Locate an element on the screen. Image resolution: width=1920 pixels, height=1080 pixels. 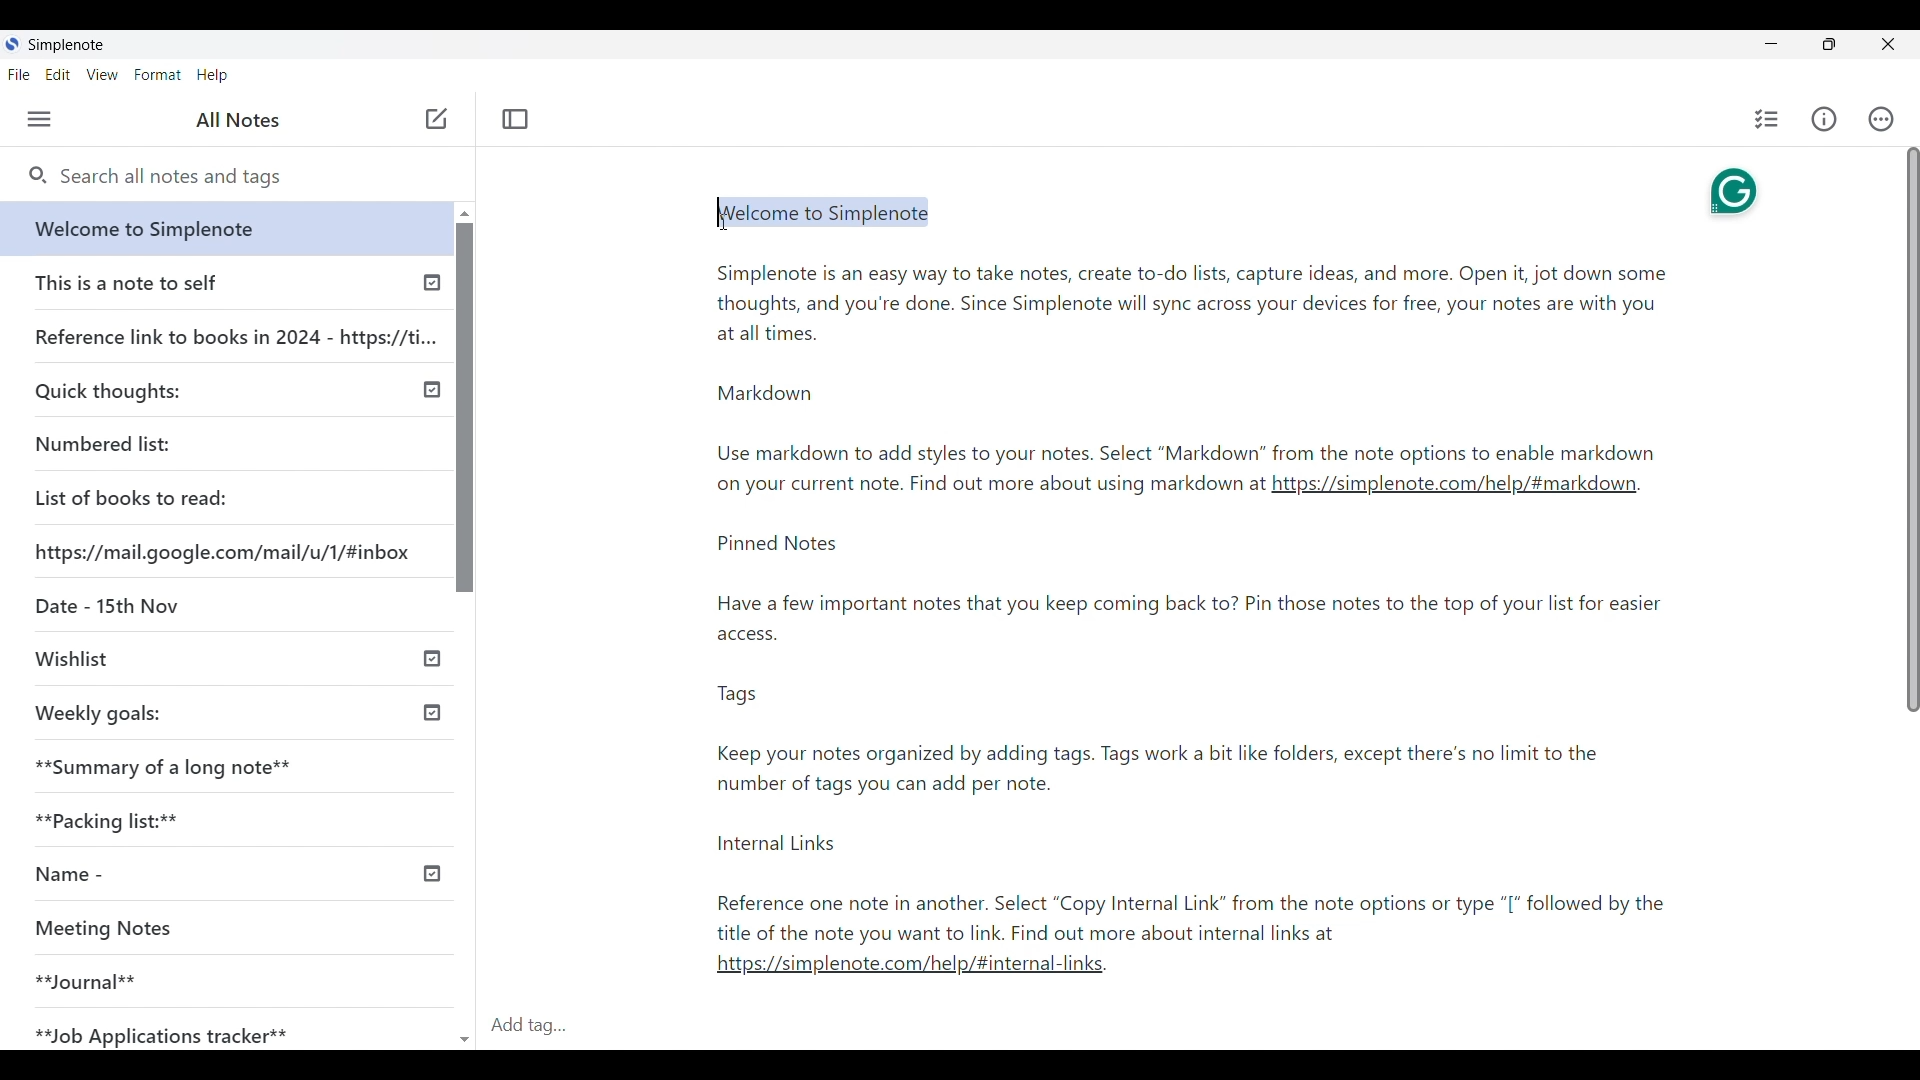
Actions is located at coordinates (1882, 119).